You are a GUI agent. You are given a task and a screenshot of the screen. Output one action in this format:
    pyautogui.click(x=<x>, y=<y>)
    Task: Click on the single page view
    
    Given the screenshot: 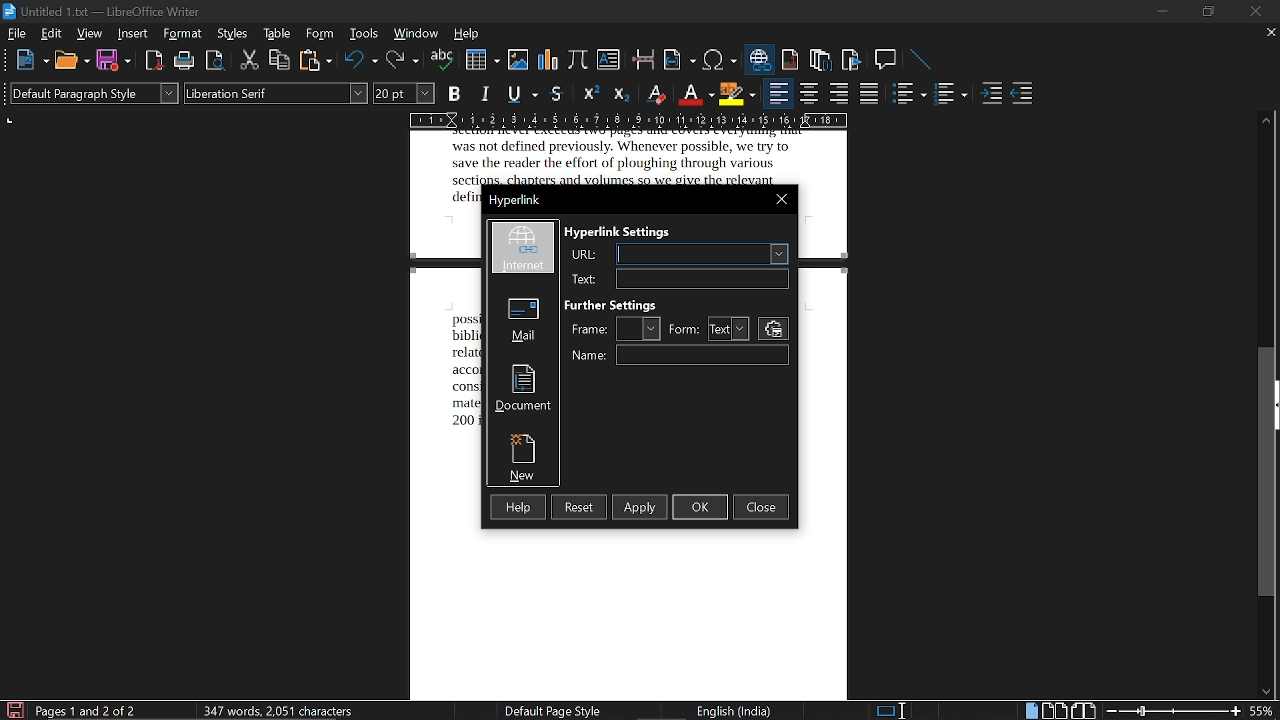 What is the action you would take?
    pyautogui.click(x=1030, y=710)
    